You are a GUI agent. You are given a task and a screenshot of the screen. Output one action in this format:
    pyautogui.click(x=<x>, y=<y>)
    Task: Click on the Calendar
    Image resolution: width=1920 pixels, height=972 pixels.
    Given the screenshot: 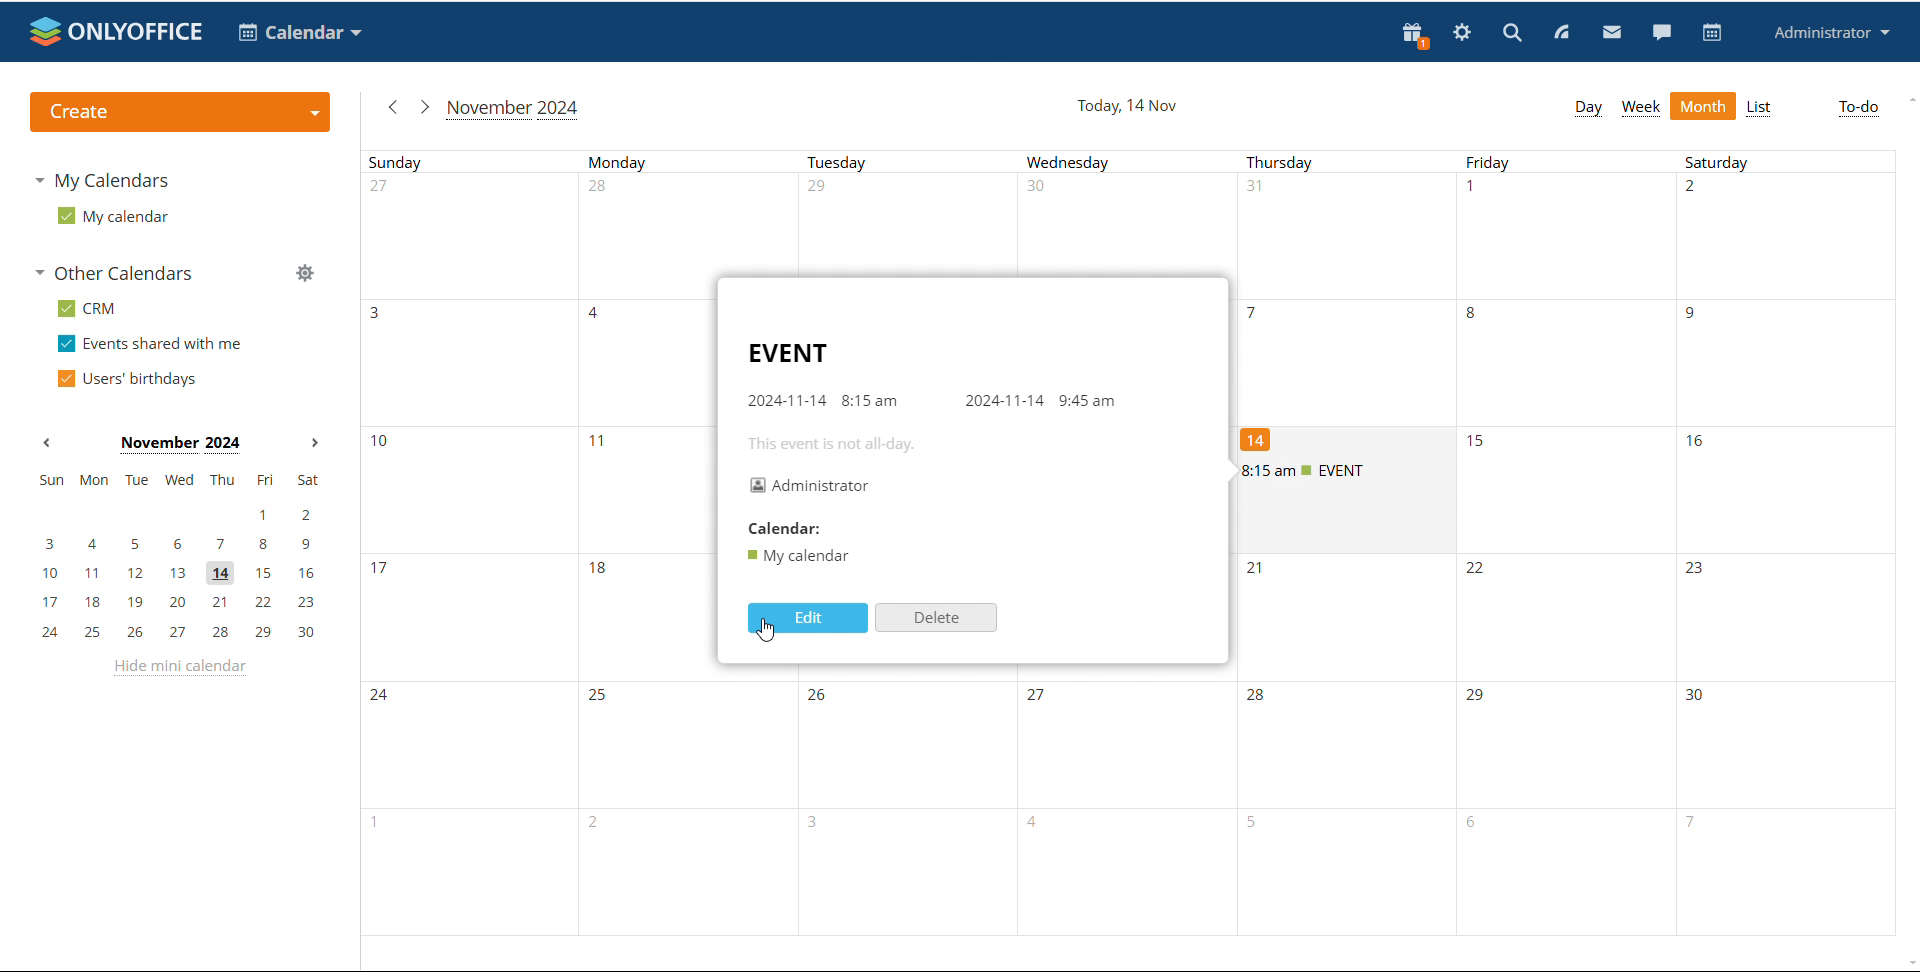 What is the action you would take?
    pyautogui.click(x=784, y=528)
    